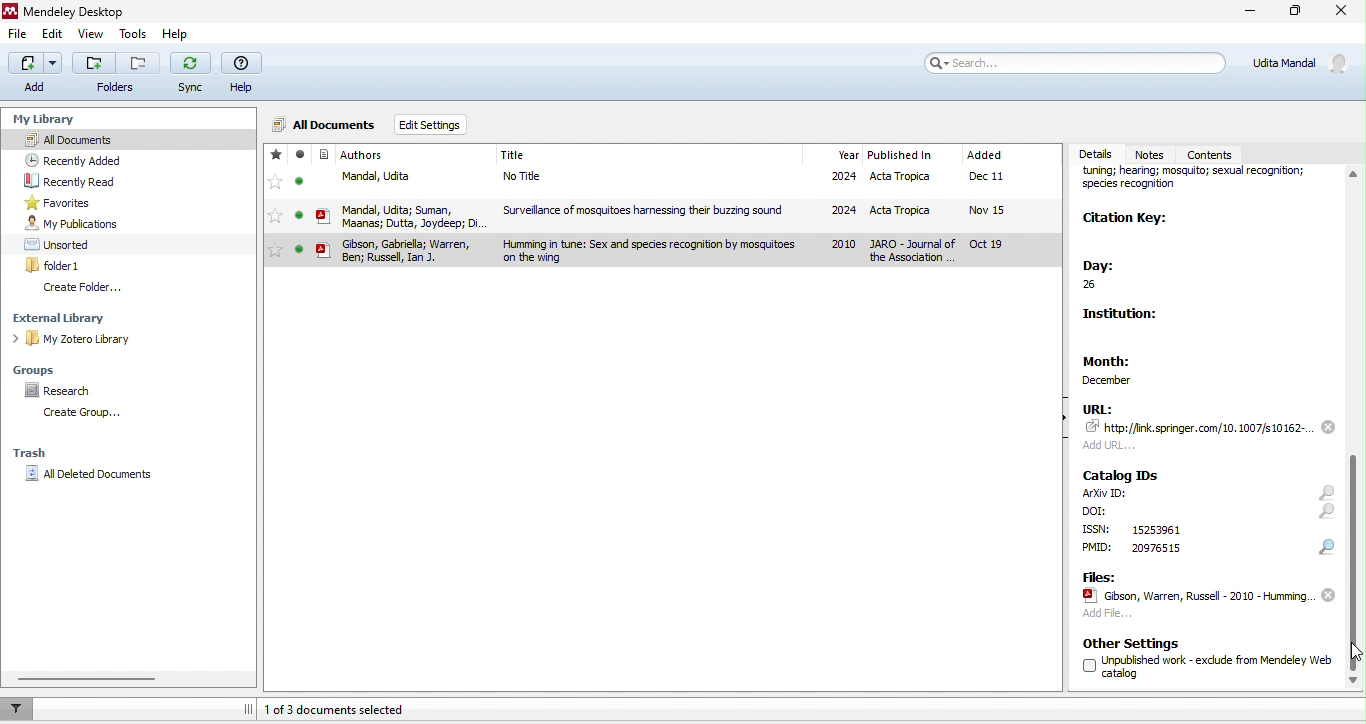 This screenshot has height=724, width=1366. I want to click on other settings, so click(1133, 643).